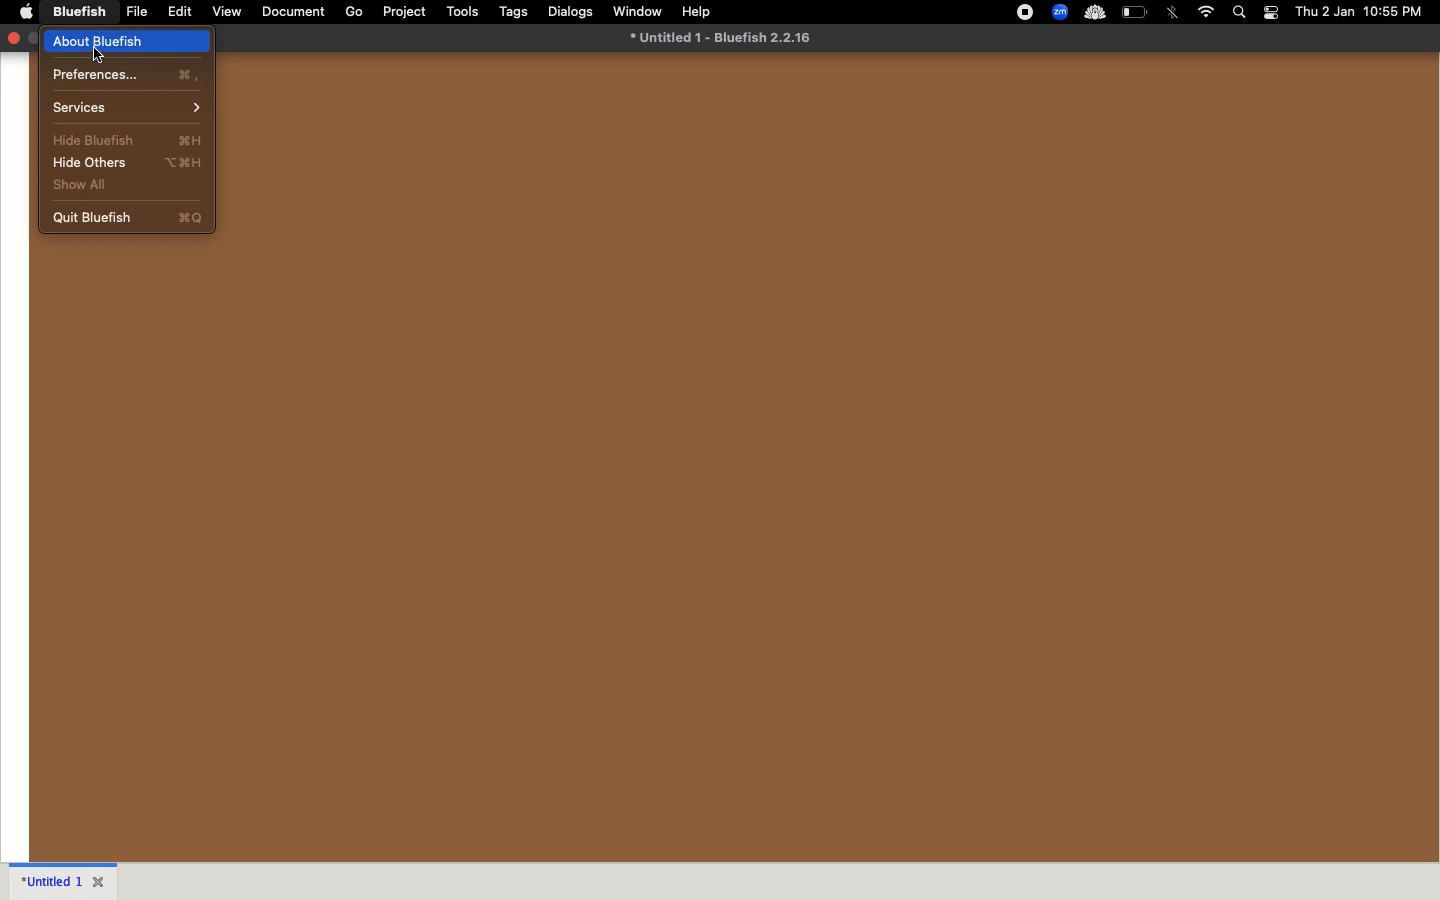  Describe the element at coordinates (128, 41) in the screenshot. I see `about bluefish` at that location.